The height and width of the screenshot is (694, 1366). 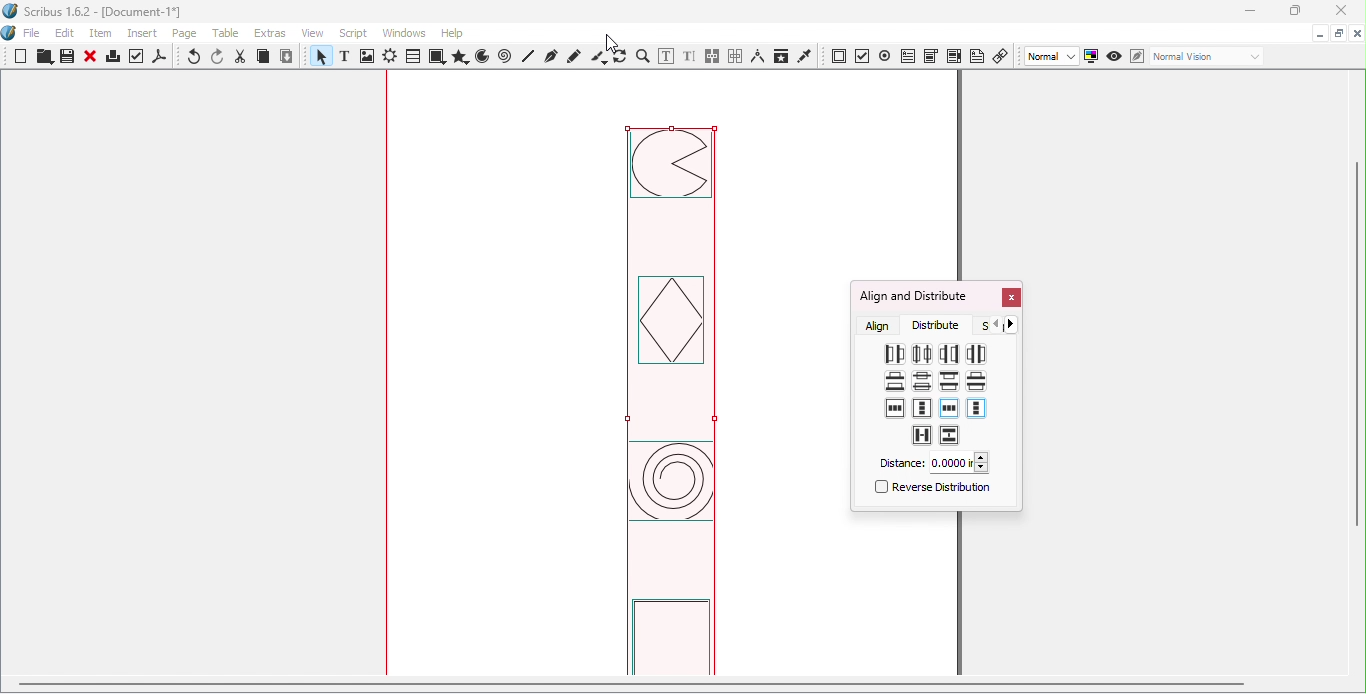 What do you see at coordinates (1002, 55) in the screenshot?
I see `Link annotation` at bounding box center [1002, 55].